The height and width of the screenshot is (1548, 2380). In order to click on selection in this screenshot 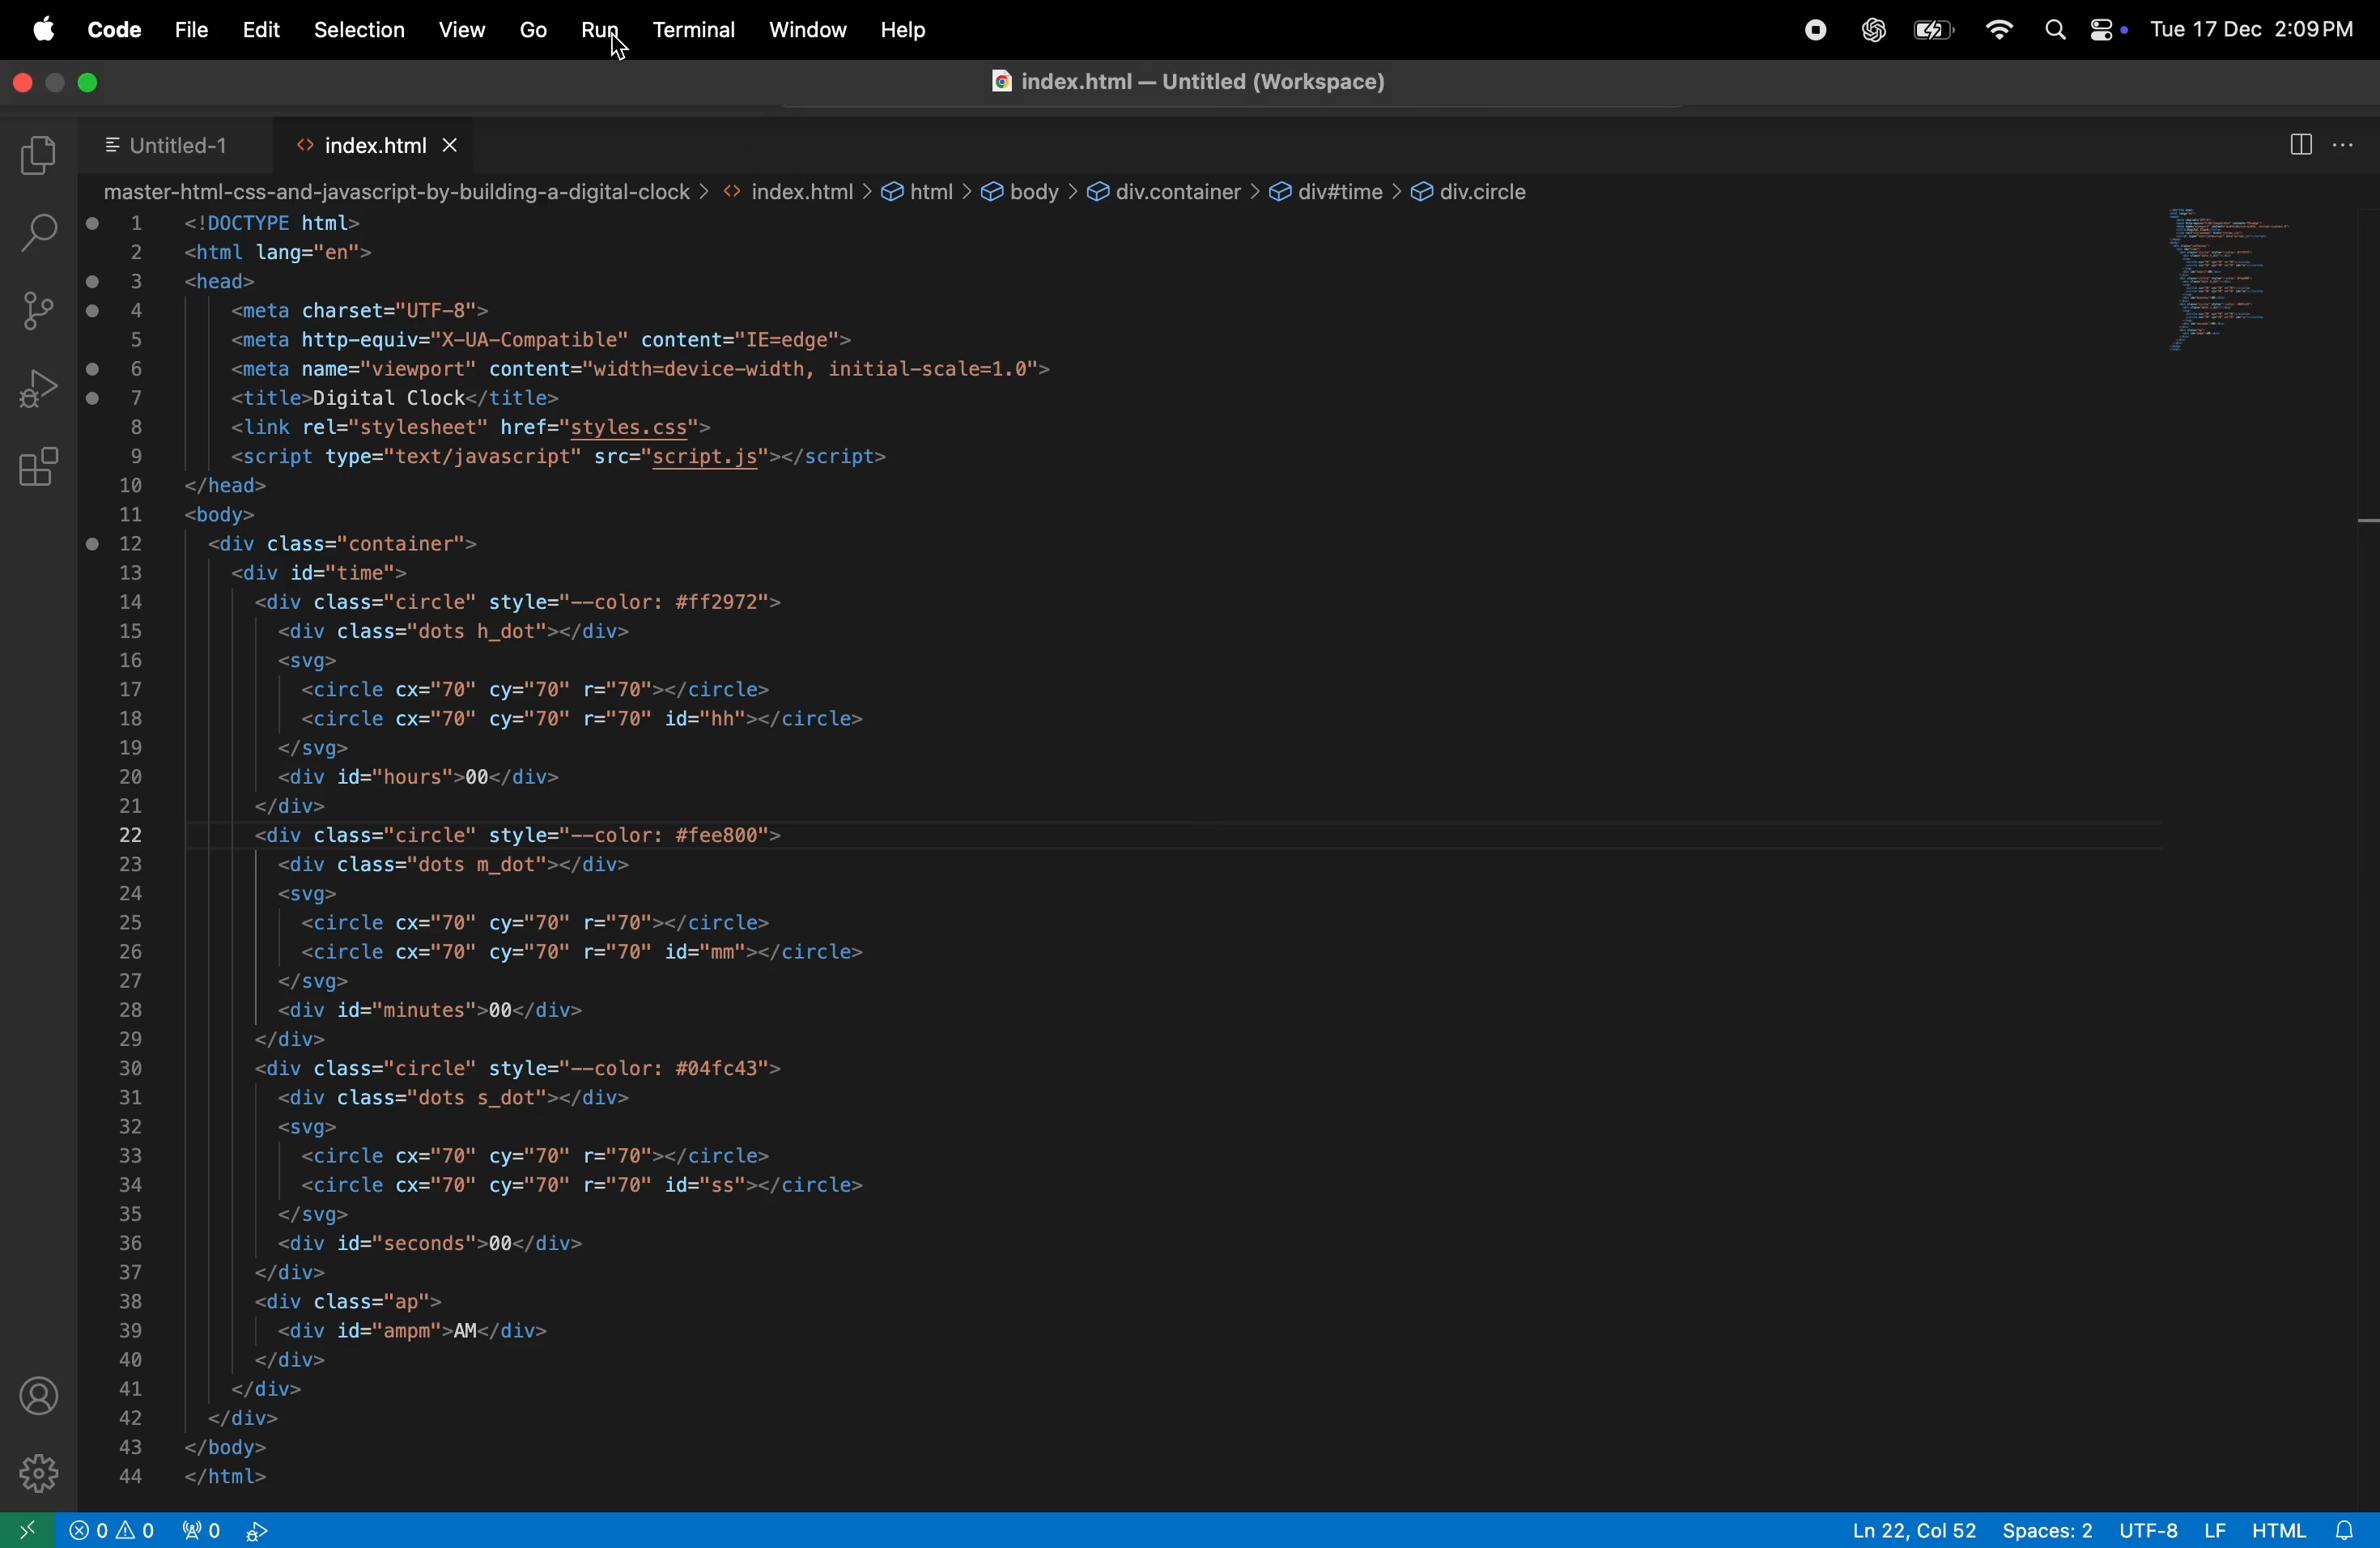, I will do `click(360, 31)`.